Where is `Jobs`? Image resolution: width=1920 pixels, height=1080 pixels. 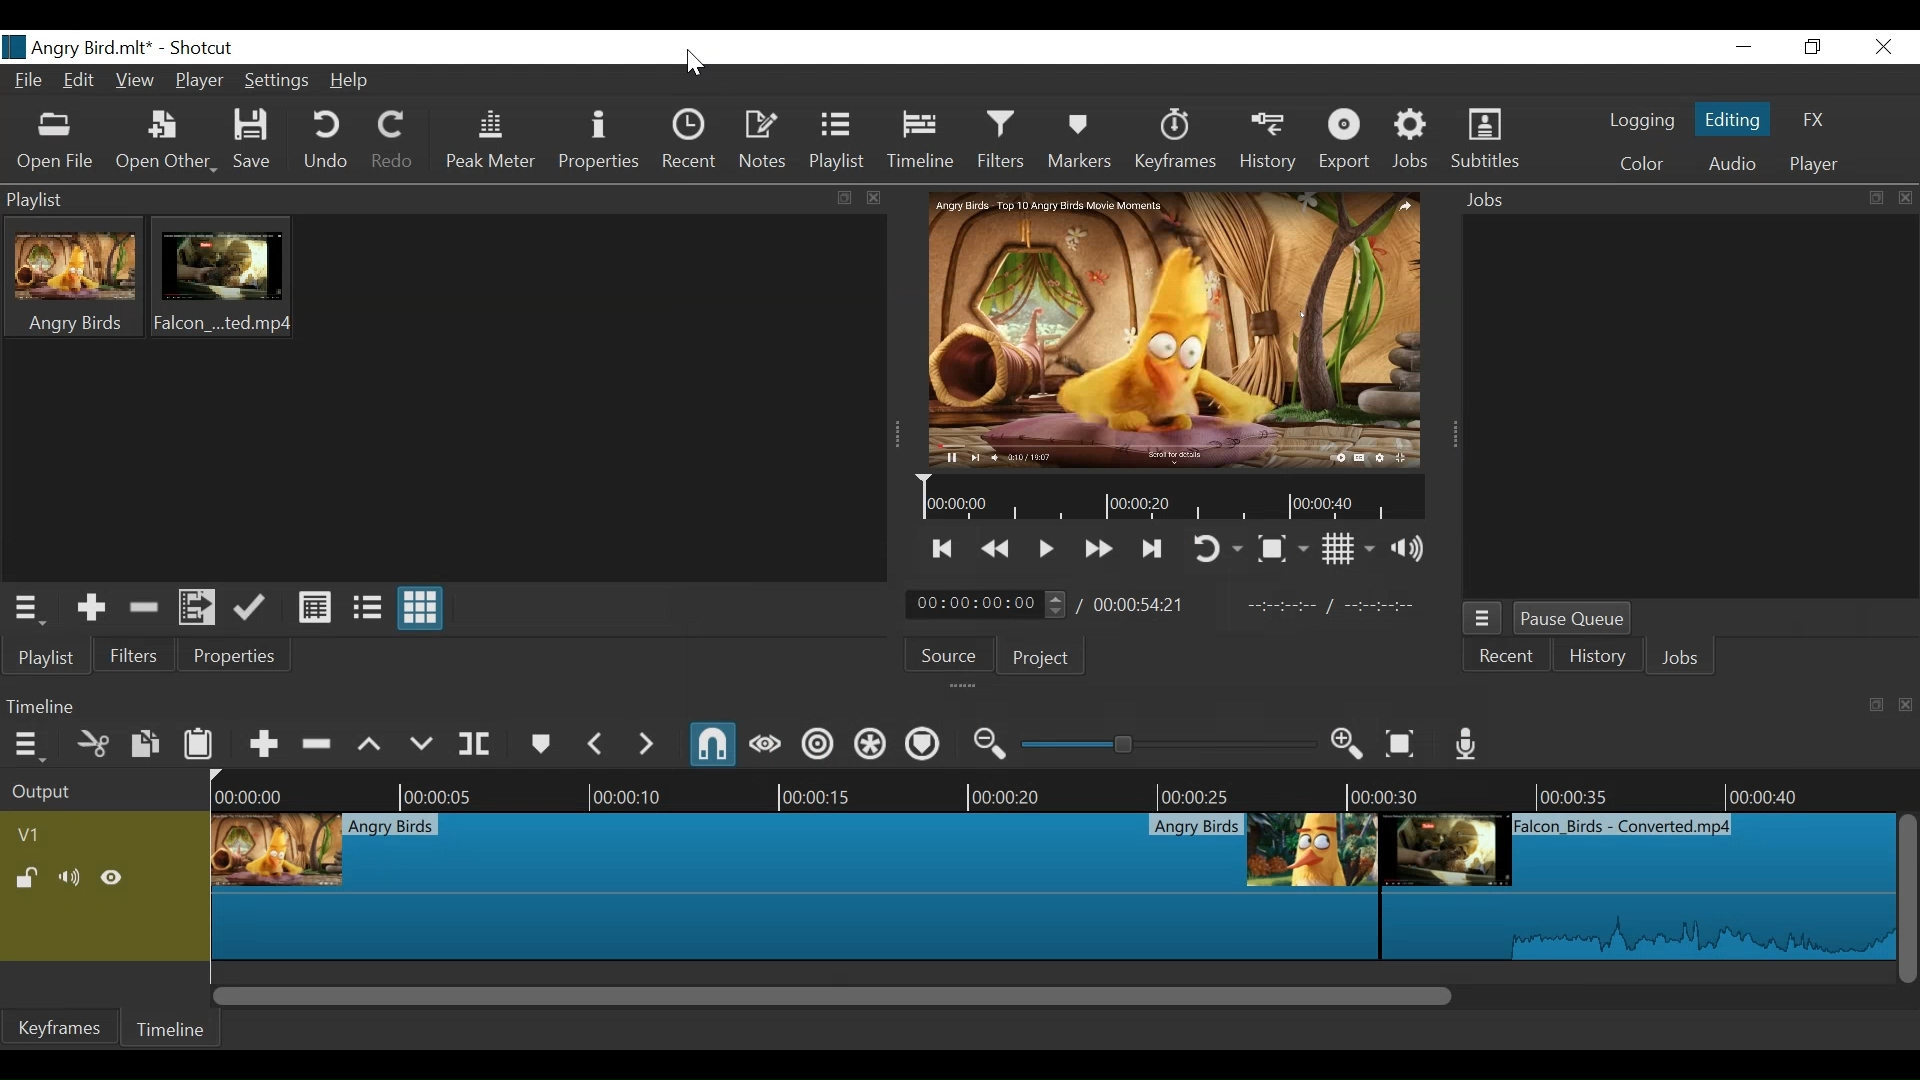
Jobs is located at coordinates (1683, 658).